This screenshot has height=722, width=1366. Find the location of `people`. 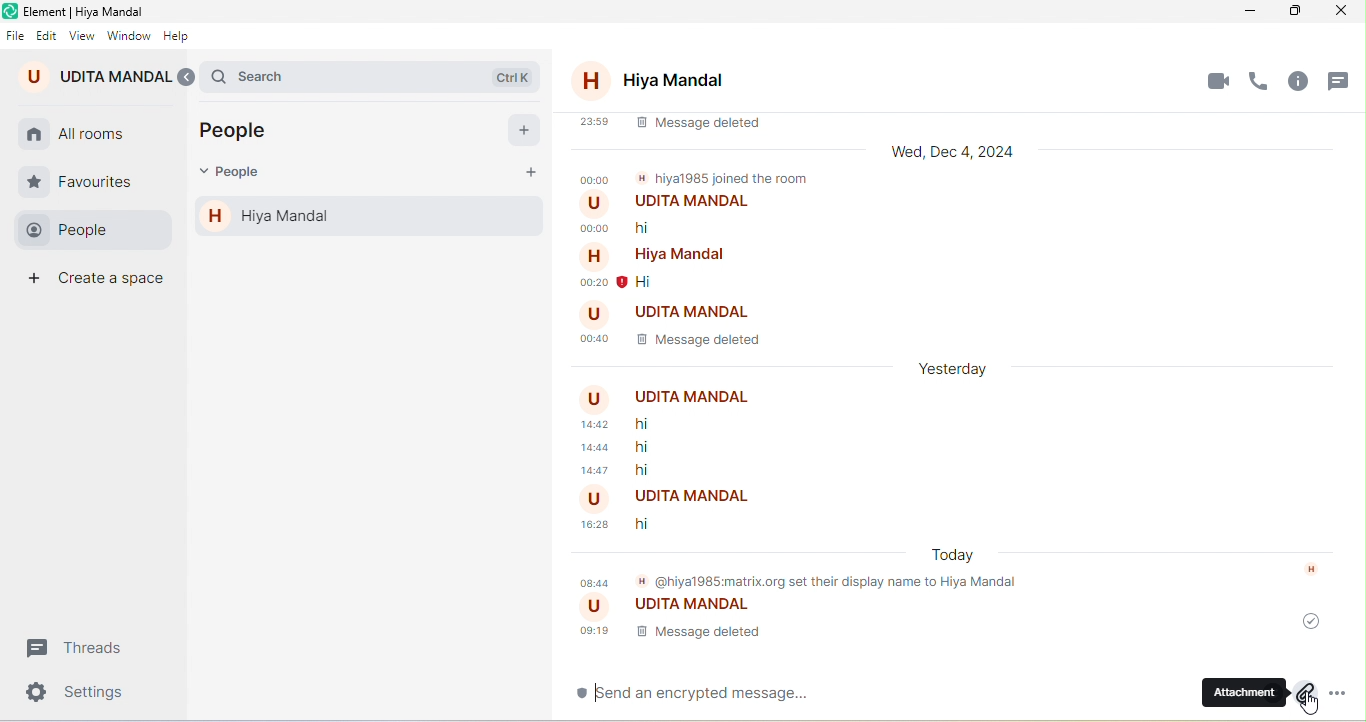

people is located at coordinates (236, 175).